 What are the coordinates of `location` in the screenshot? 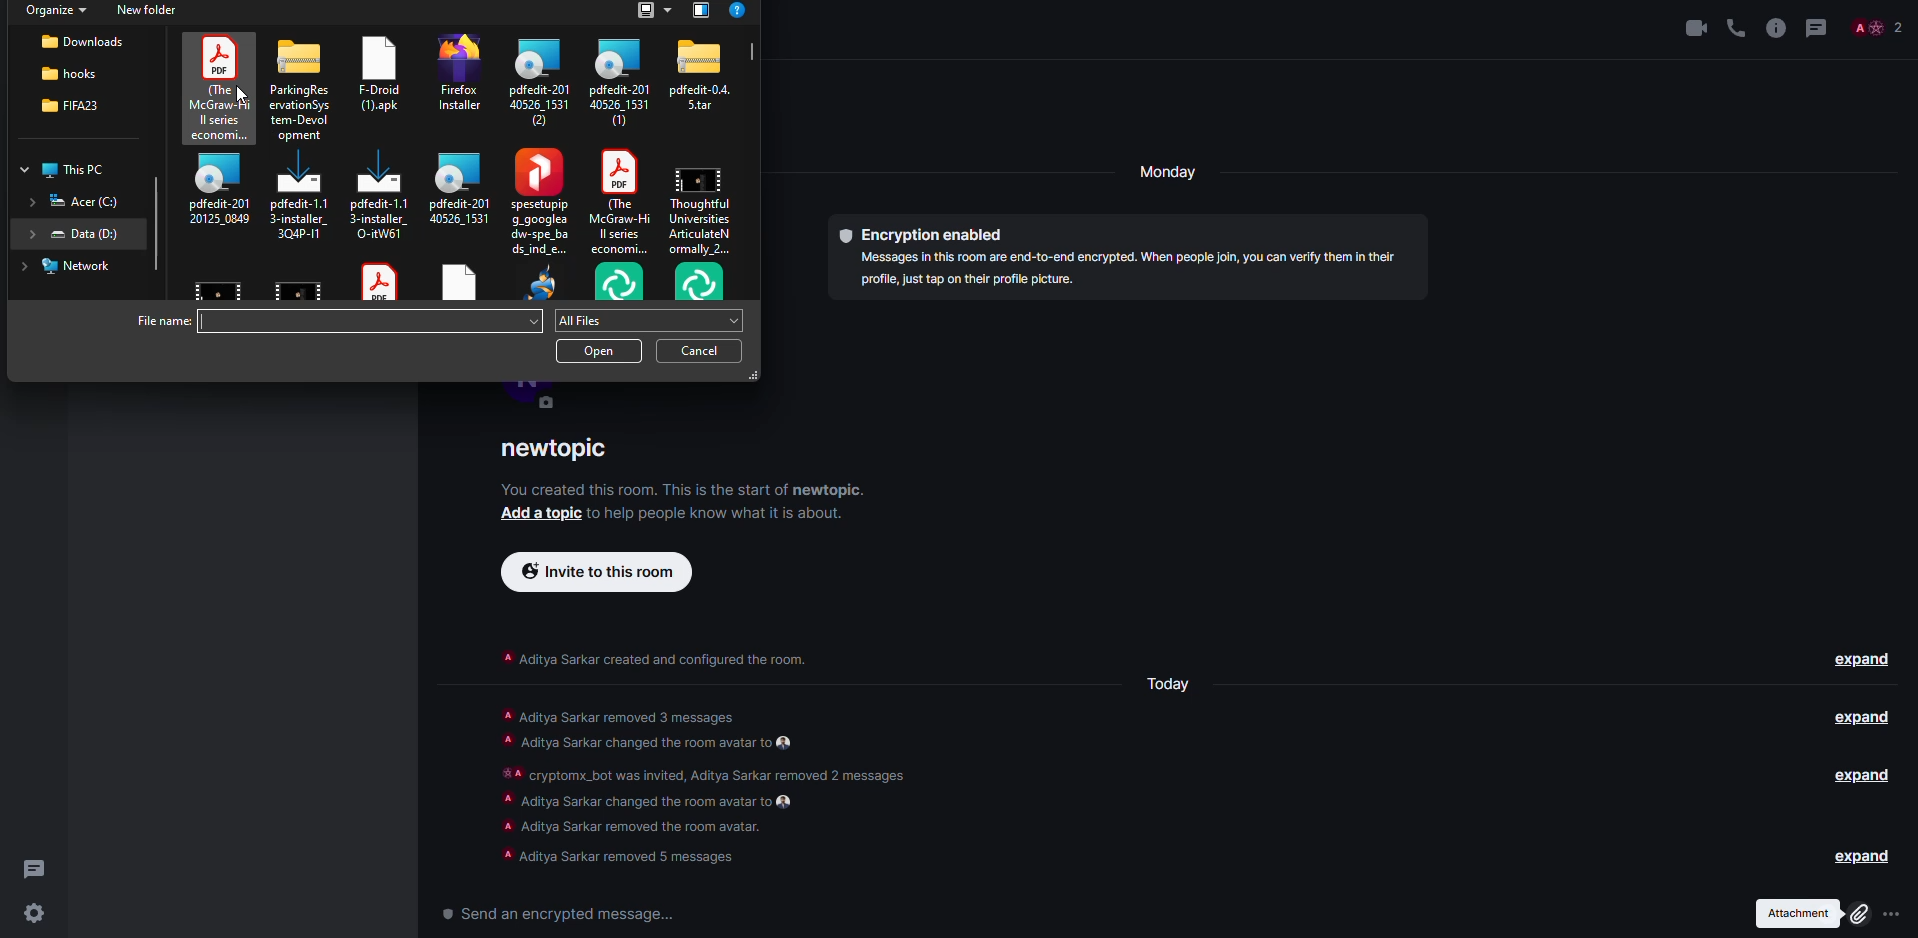 It's located at (72, 201).